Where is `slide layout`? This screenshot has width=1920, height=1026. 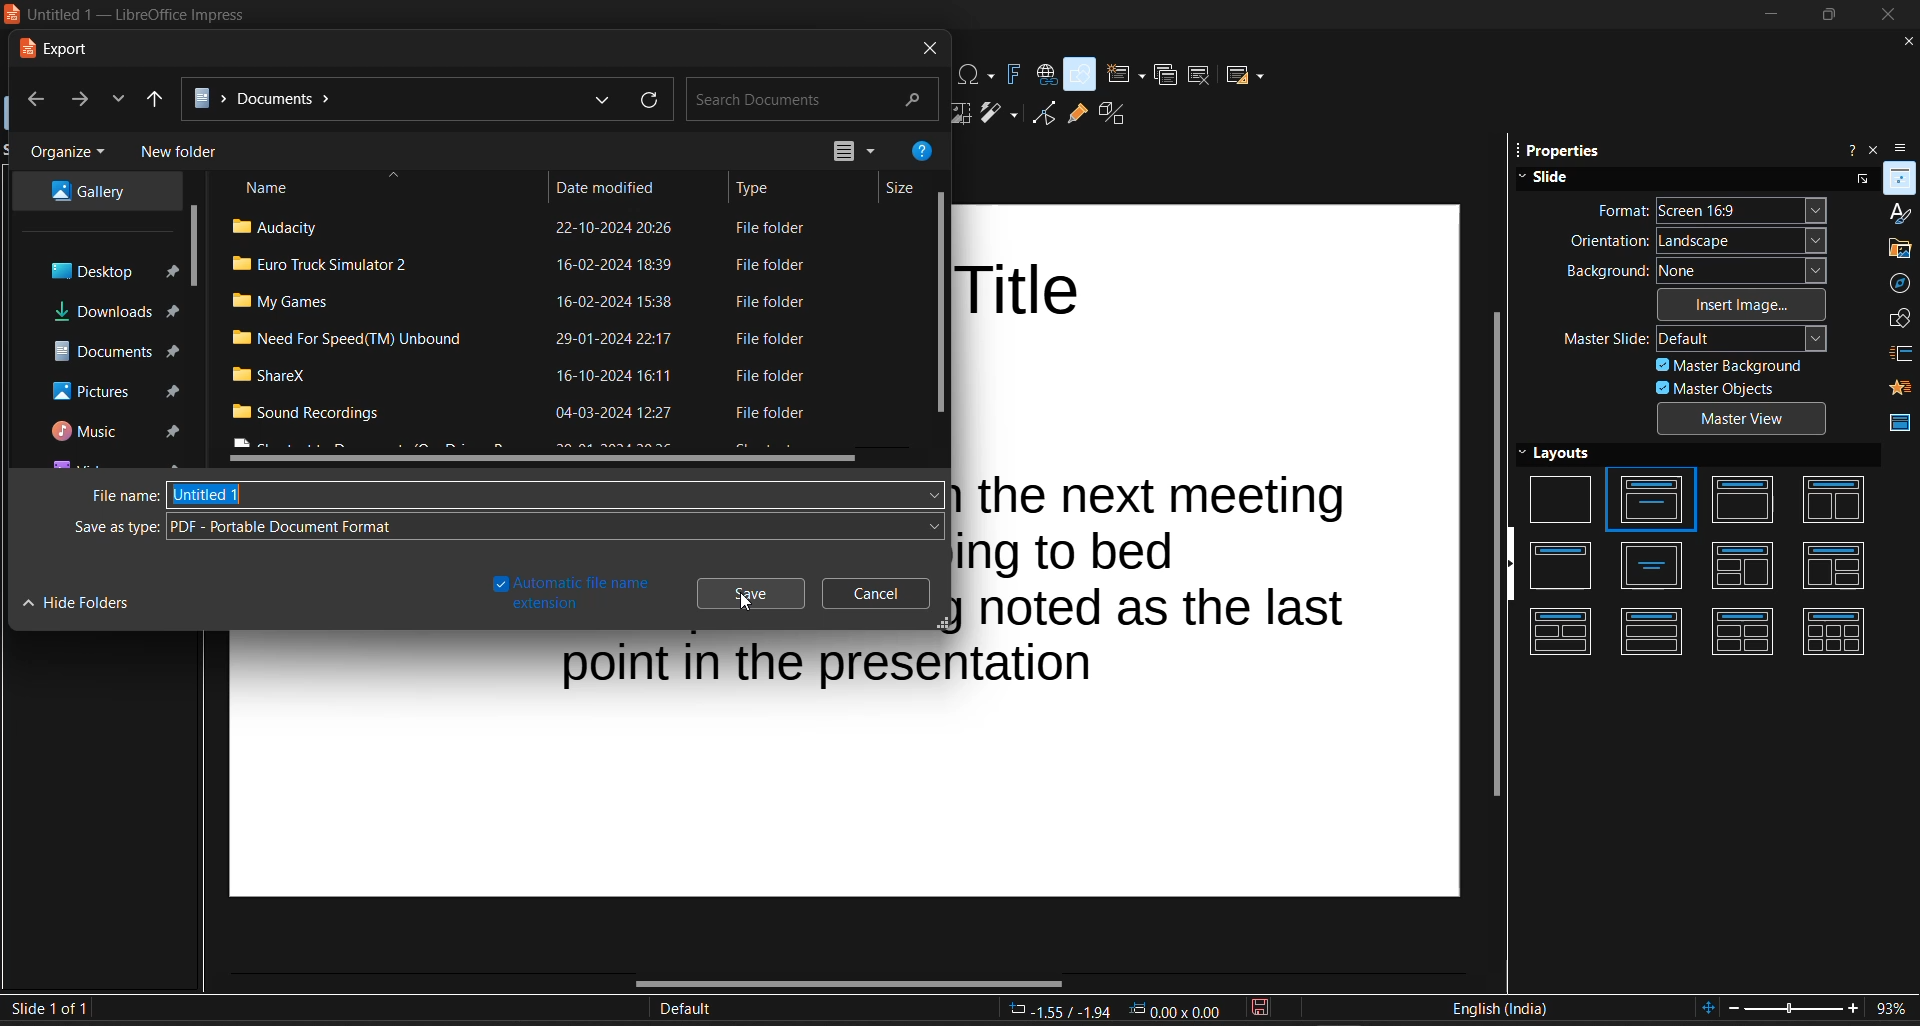 slide layout is located at coordinates (1244, 75).